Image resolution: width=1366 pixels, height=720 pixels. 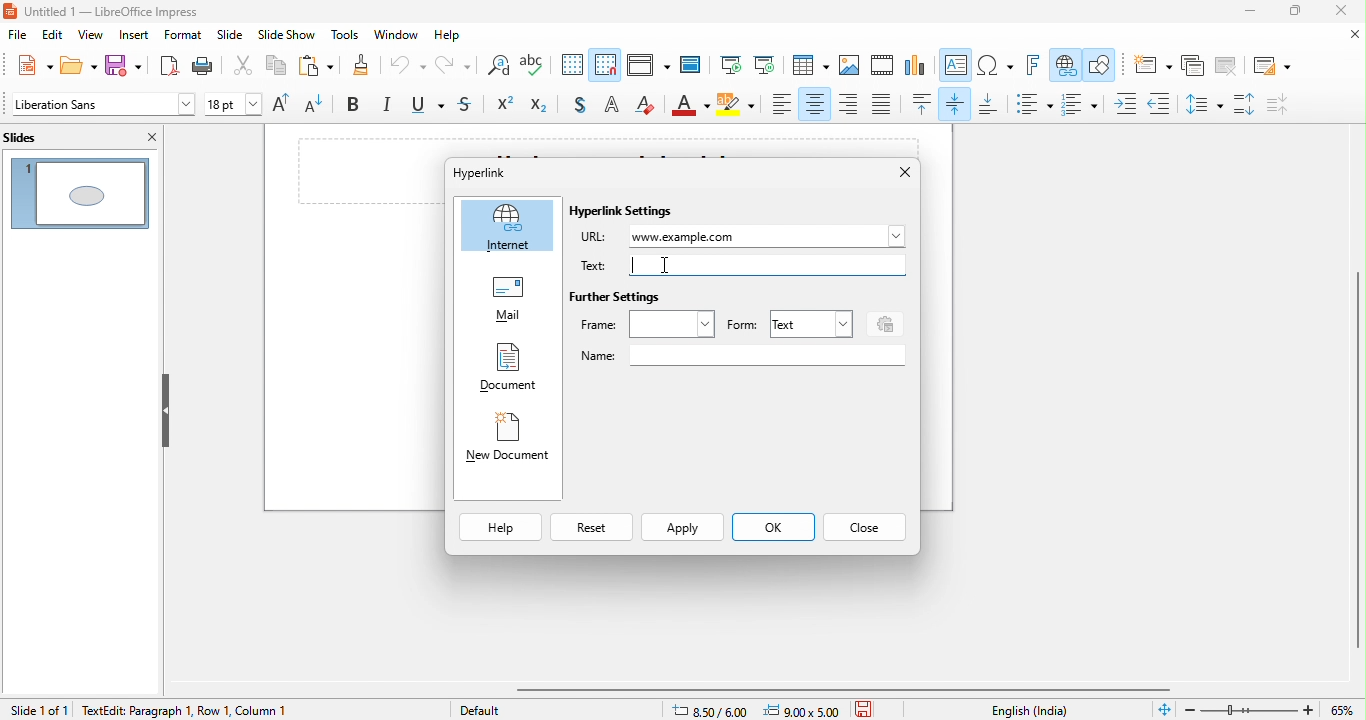 I want to click on subscript, so click(x=543, y=106).